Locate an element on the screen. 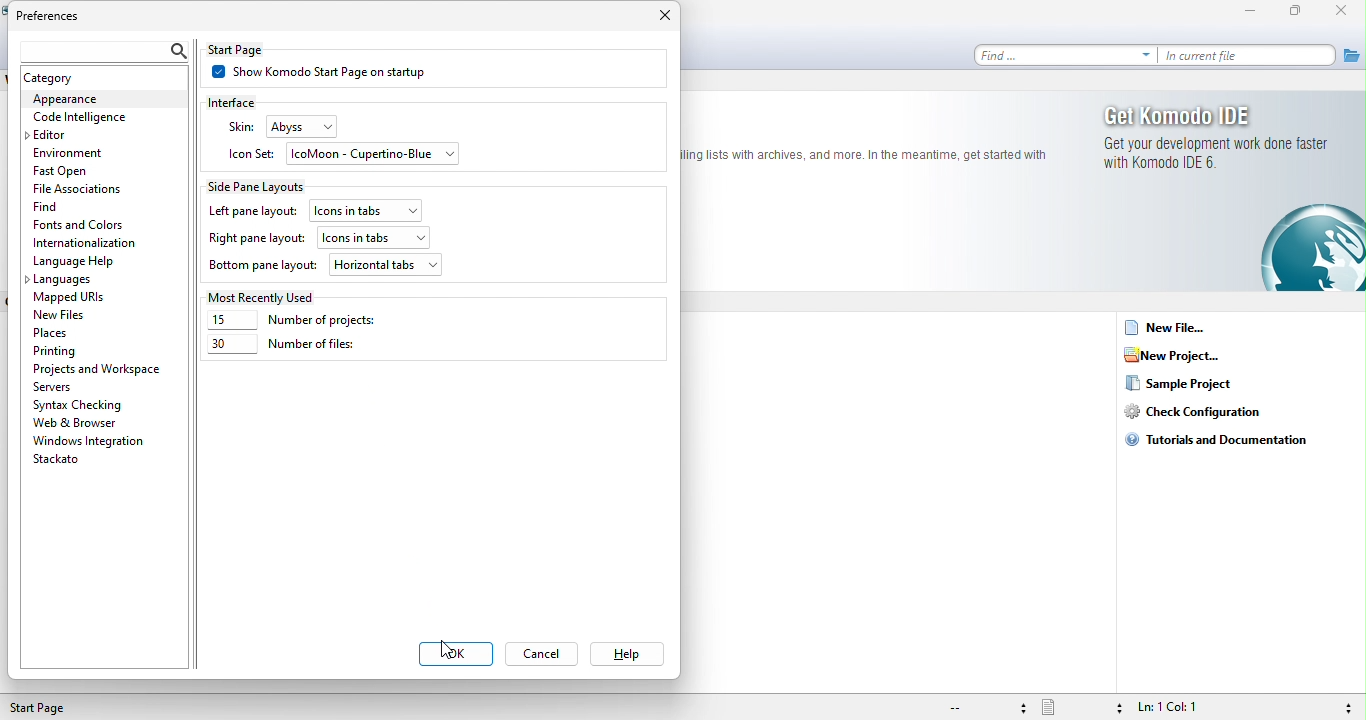 This screenshot has height=720, width=1366. right pane layout is located at coordinates (256, 240).